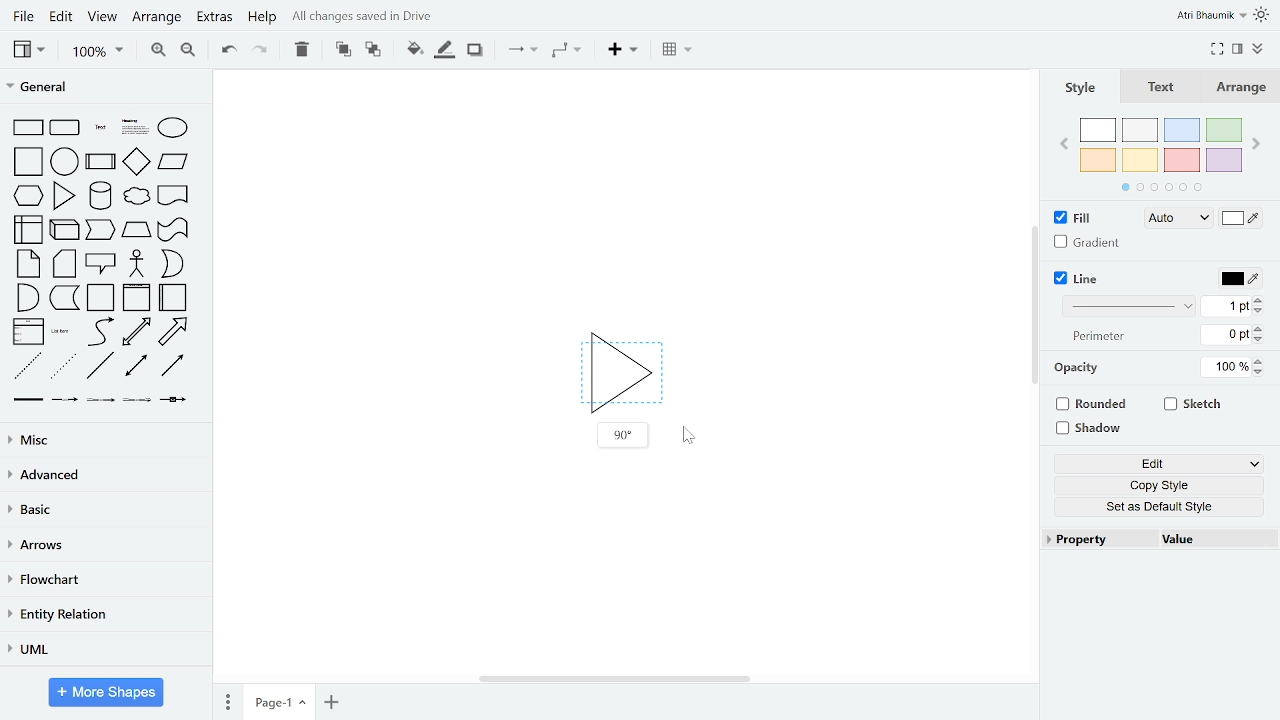 The image size is (1280, 720). I want to click on to back, so click(372, 49).